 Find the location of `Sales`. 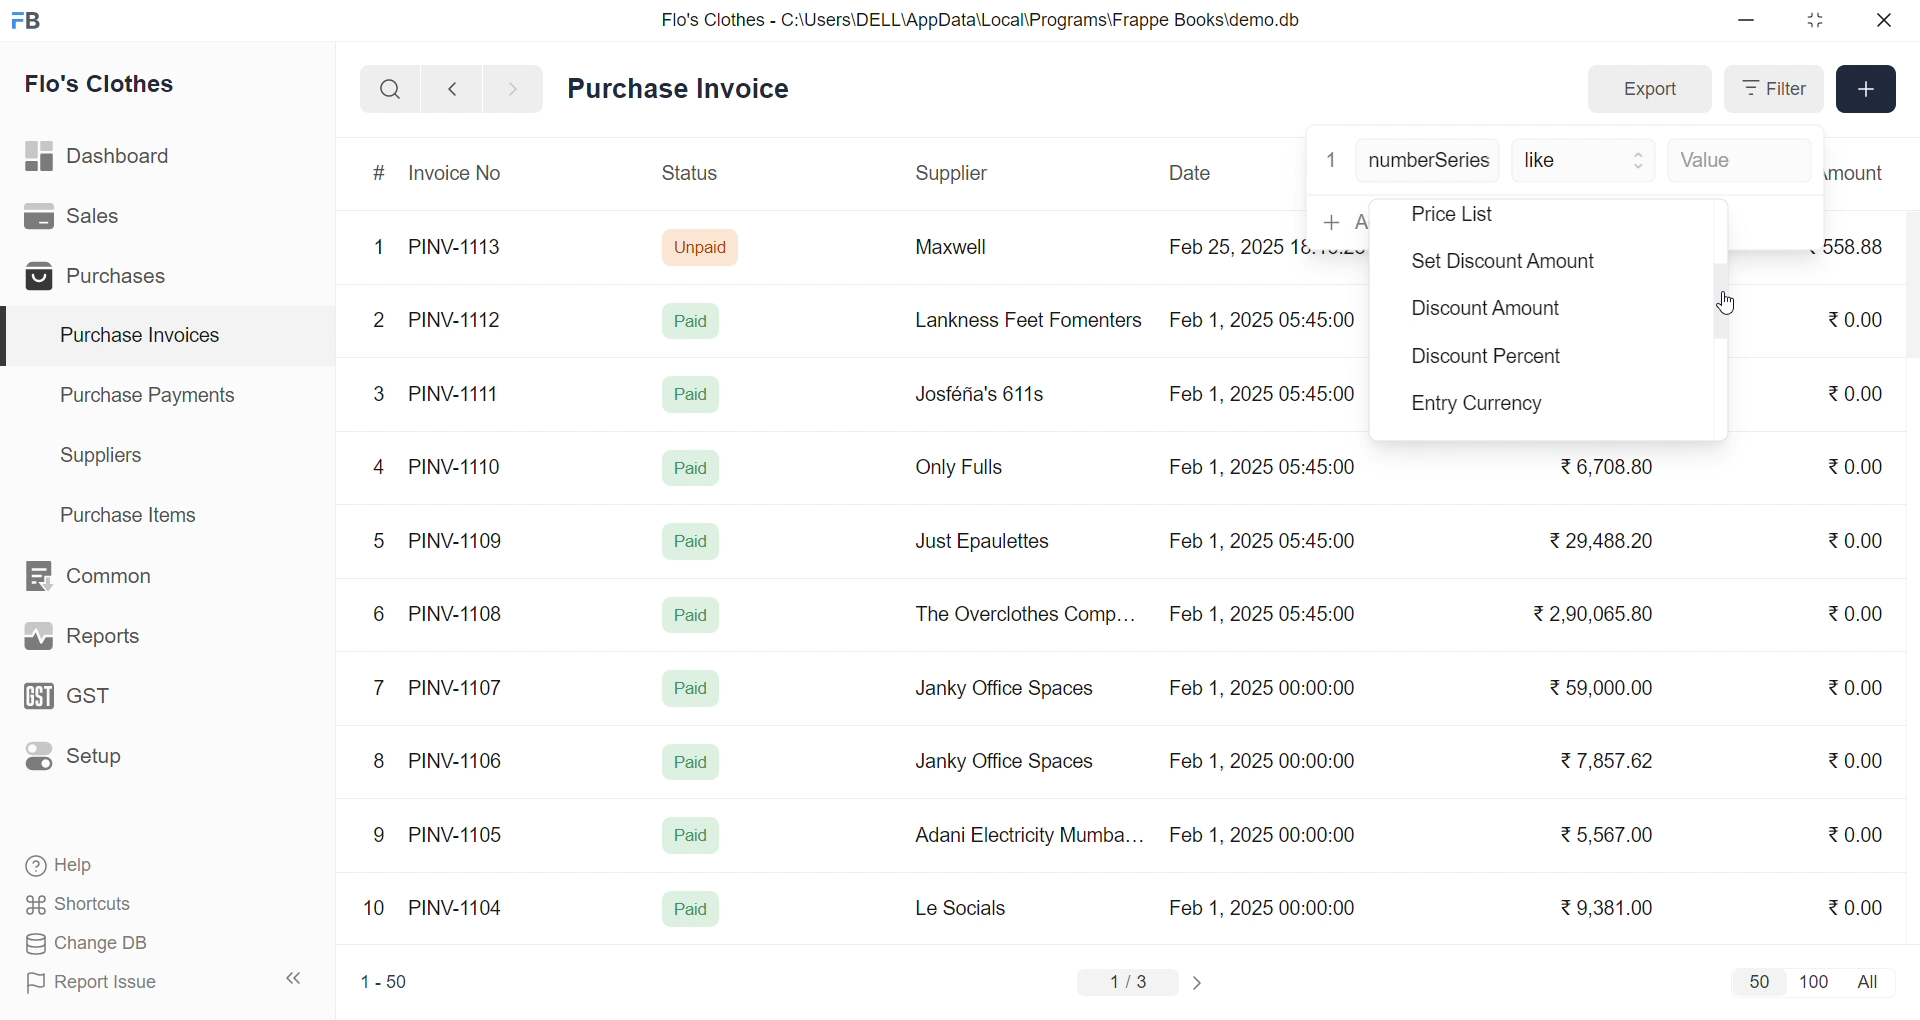

Sales is located at coordinates (103, 220).